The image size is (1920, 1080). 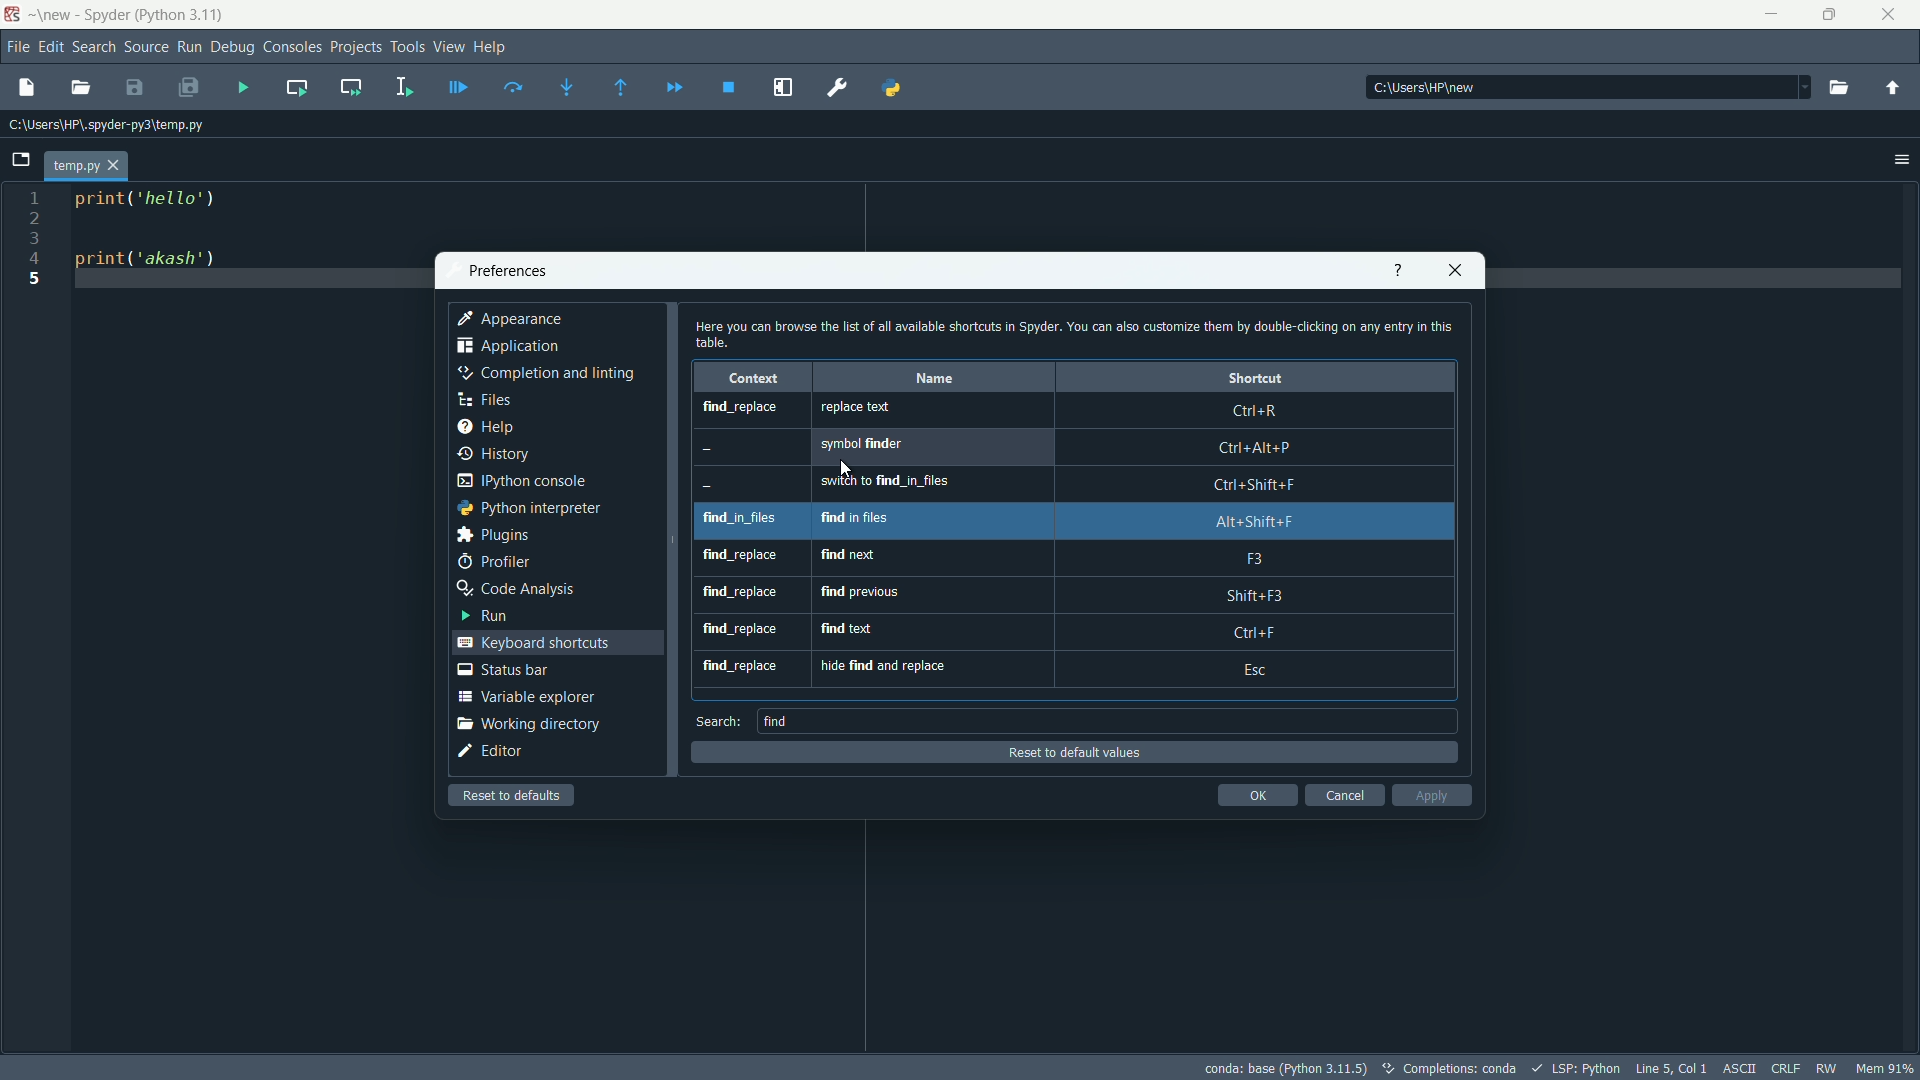 I want to click on CRLF, so click(x=1788, y=1067).